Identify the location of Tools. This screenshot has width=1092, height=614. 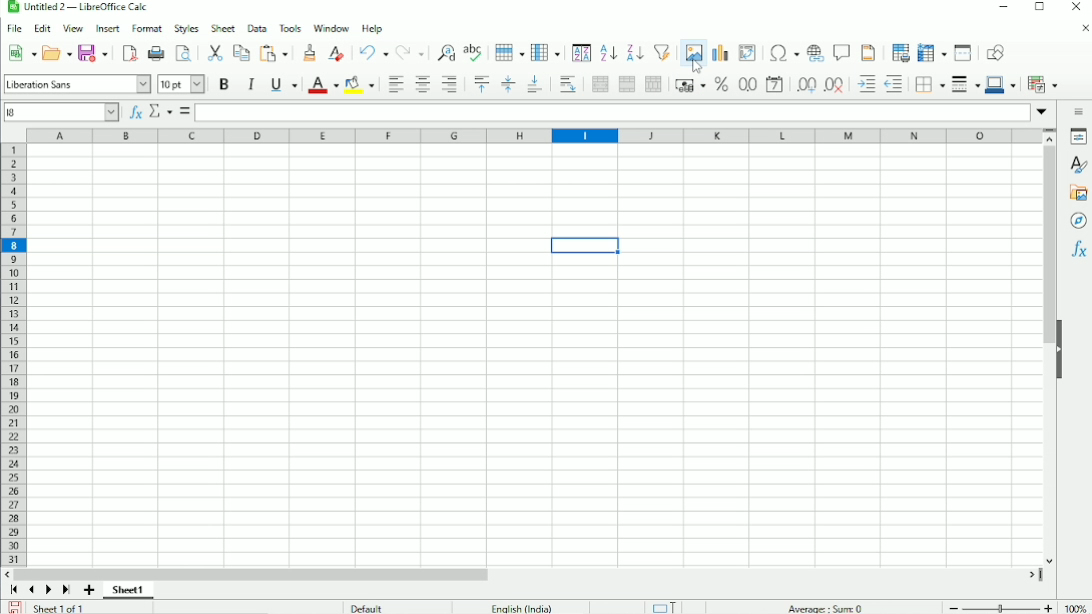
(290, 27).